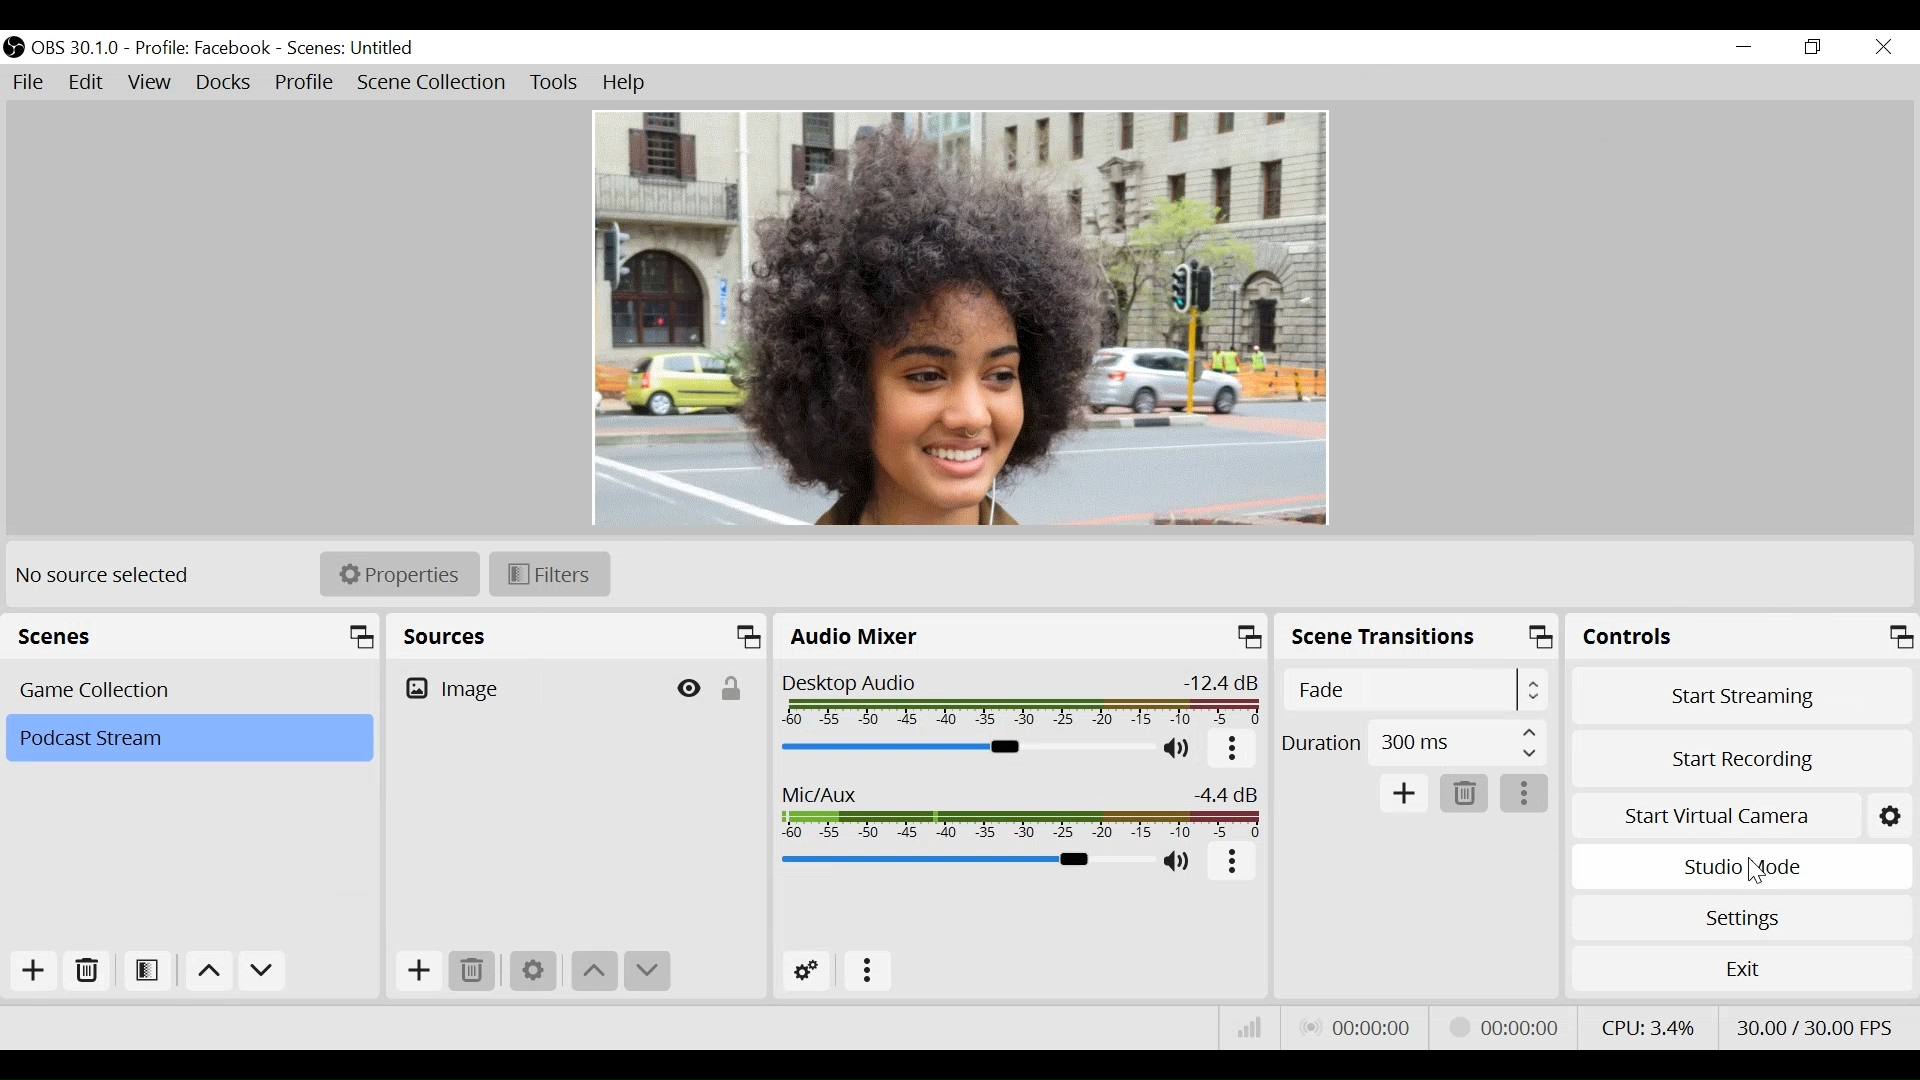 This screenshot has width=1920, height=1080. Describe the element at coordinates (14, 48) in the screenshot. I see `OBS Studio Desktop Icon` at that location.